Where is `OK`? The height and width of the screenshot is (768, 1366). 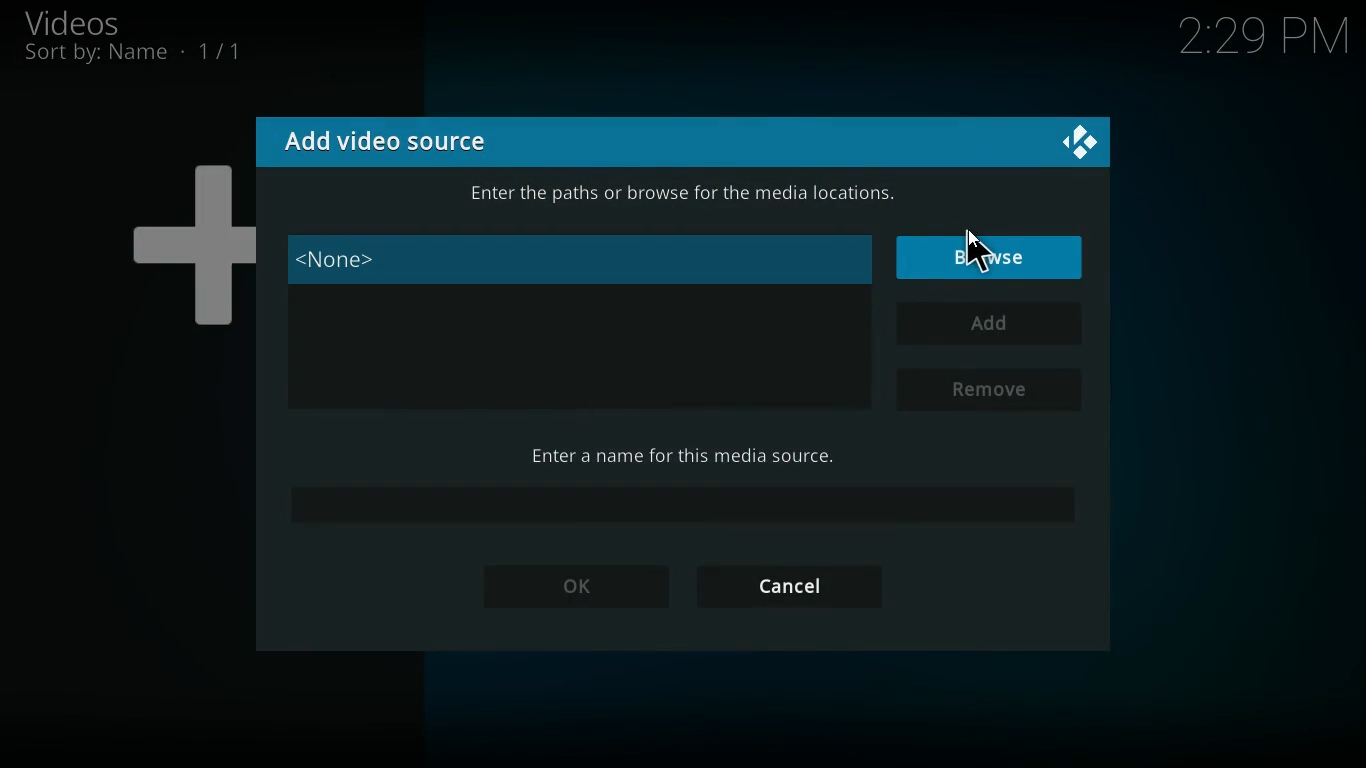
OK is located at coordinates (567, 589).